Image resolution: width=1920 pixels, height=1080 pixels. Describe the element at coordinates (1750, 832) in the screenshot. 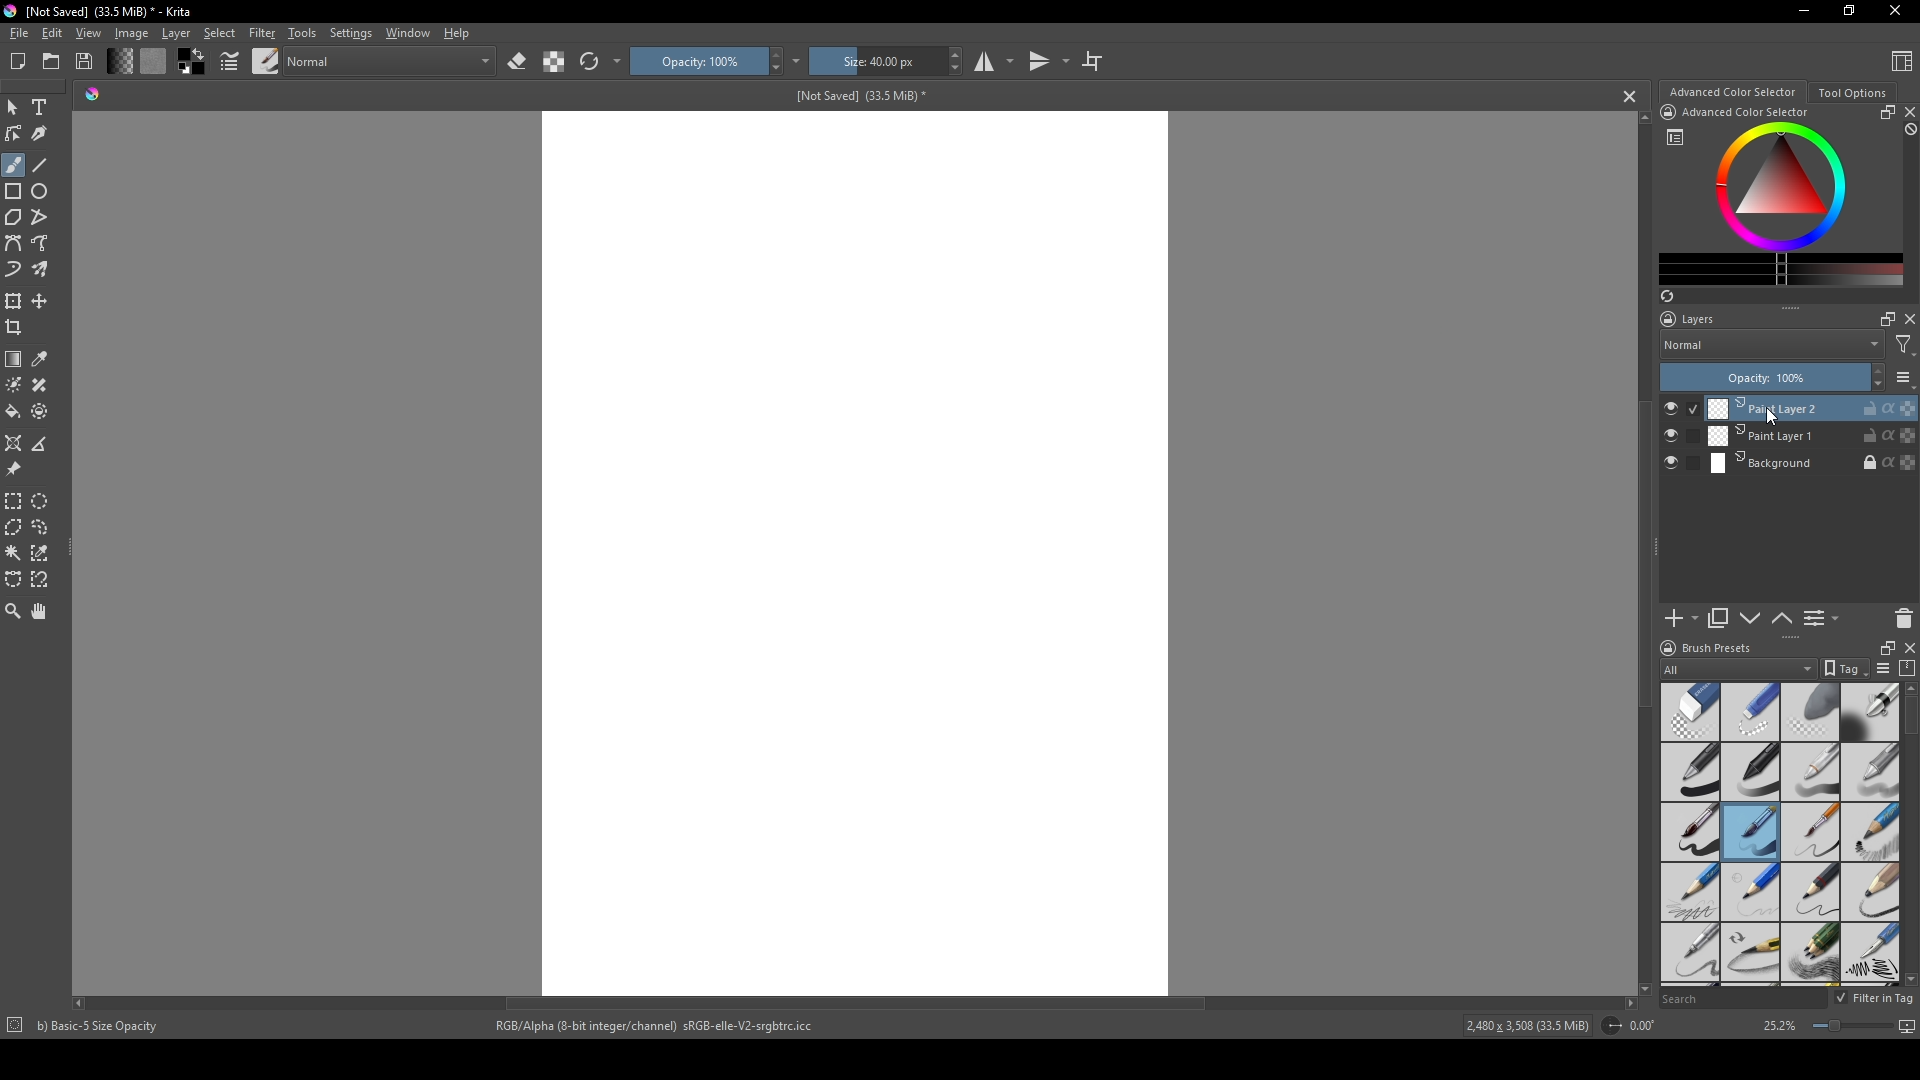

I see `medium brush` at that location.